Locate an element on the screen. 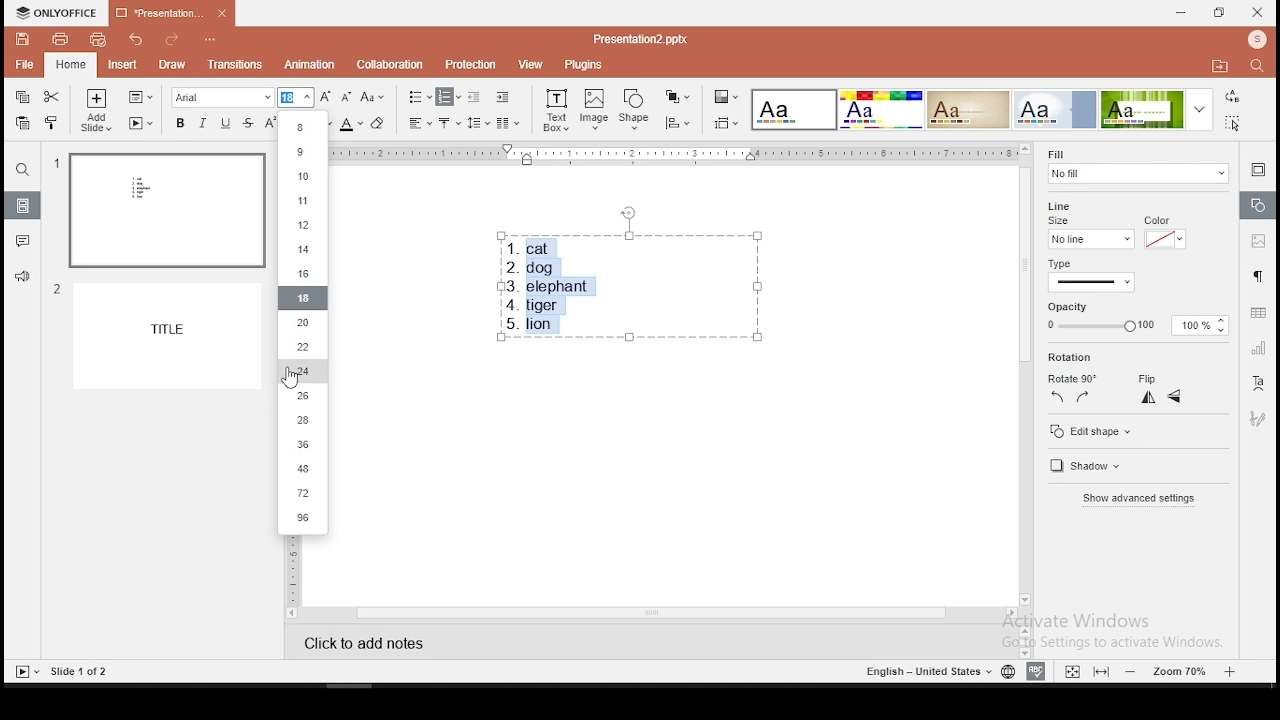  strikethrough is located at coordinates (248, 122).